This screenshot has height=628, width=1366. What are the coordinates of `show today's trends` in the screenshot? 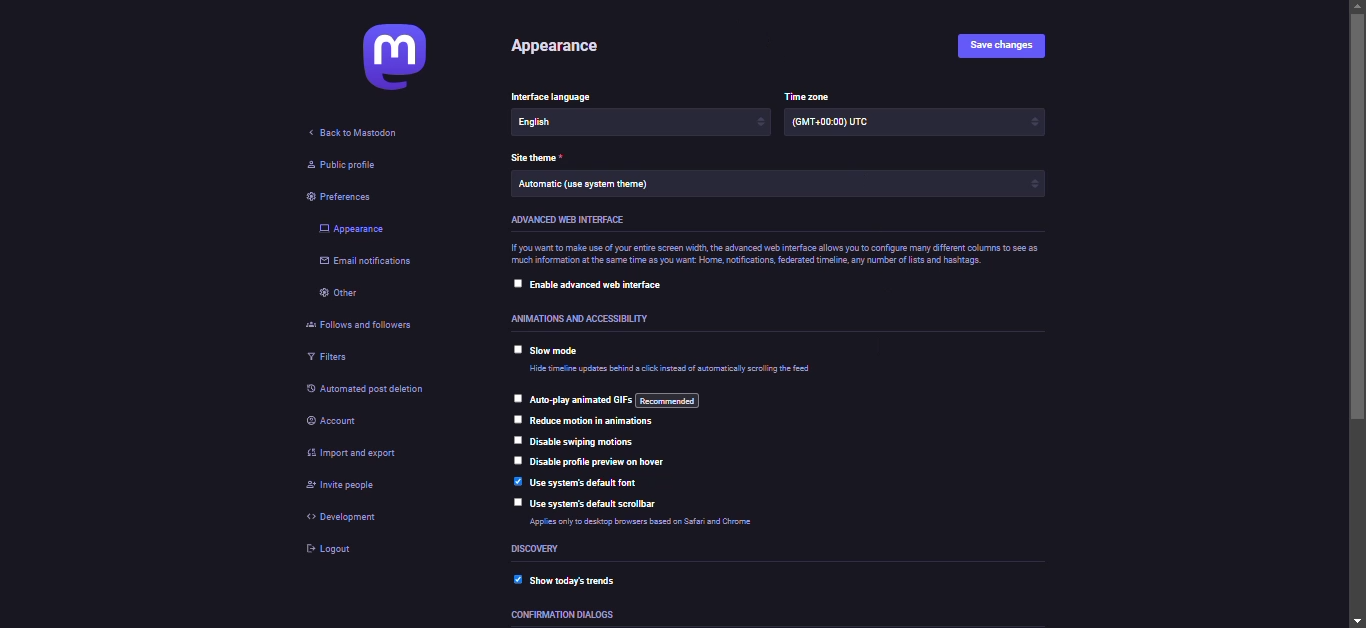 It's located at (571, 580).